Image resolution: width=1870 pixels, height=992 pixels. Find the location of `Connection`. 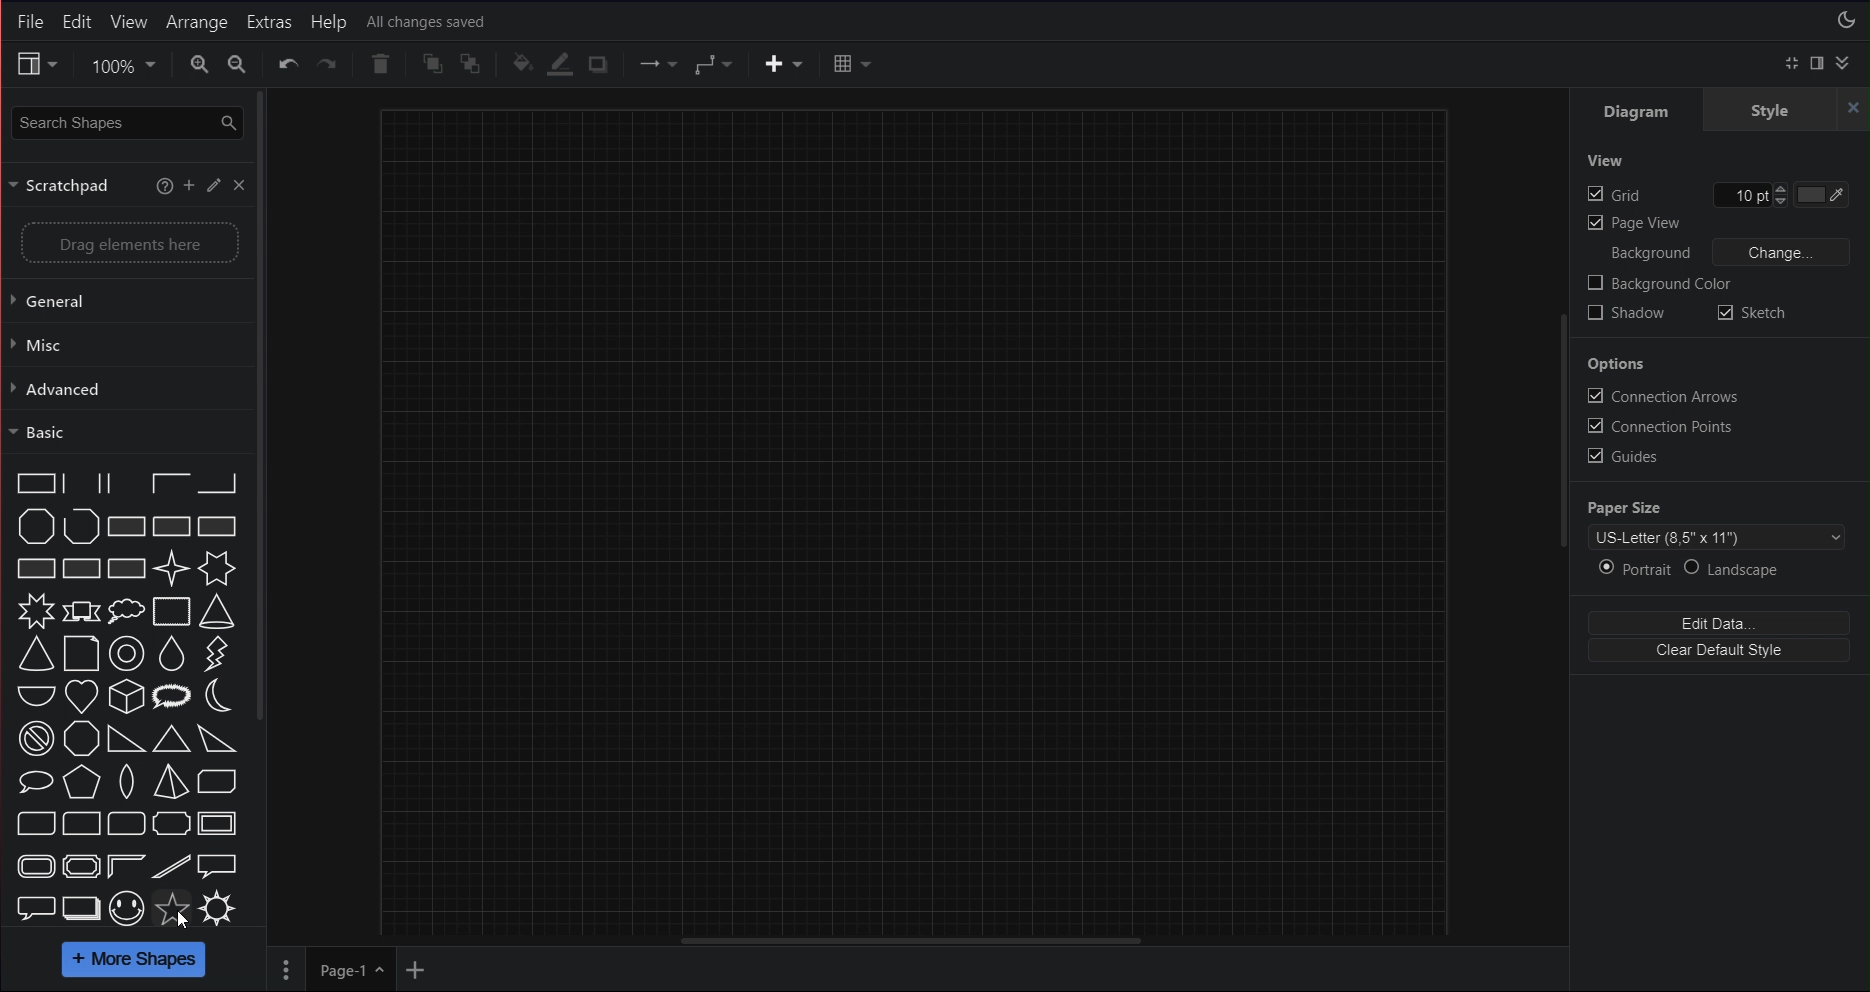

Connection is located at coordinates (657, 64).